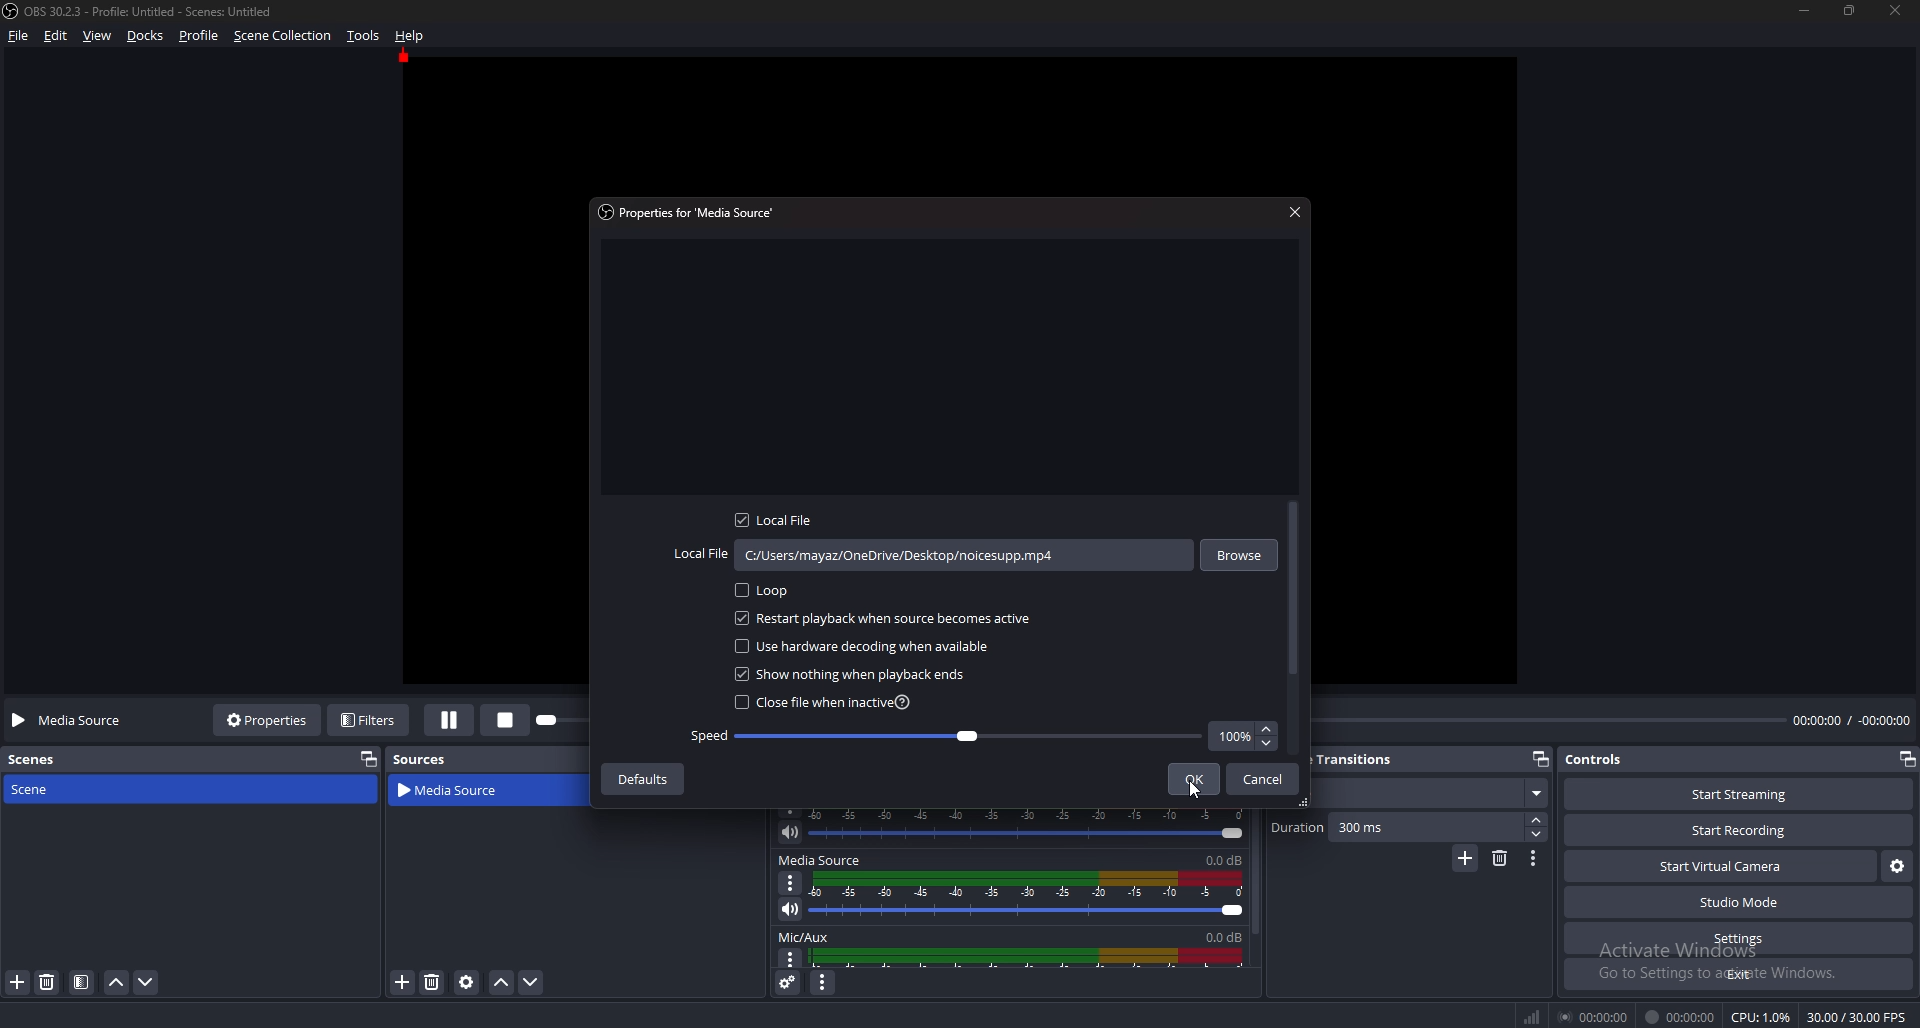 The height and width of the screenshot is (1028, 1920). Describe the element at coordinates (1740, 902) in the screenshot. I see `Studio mode` at that location.